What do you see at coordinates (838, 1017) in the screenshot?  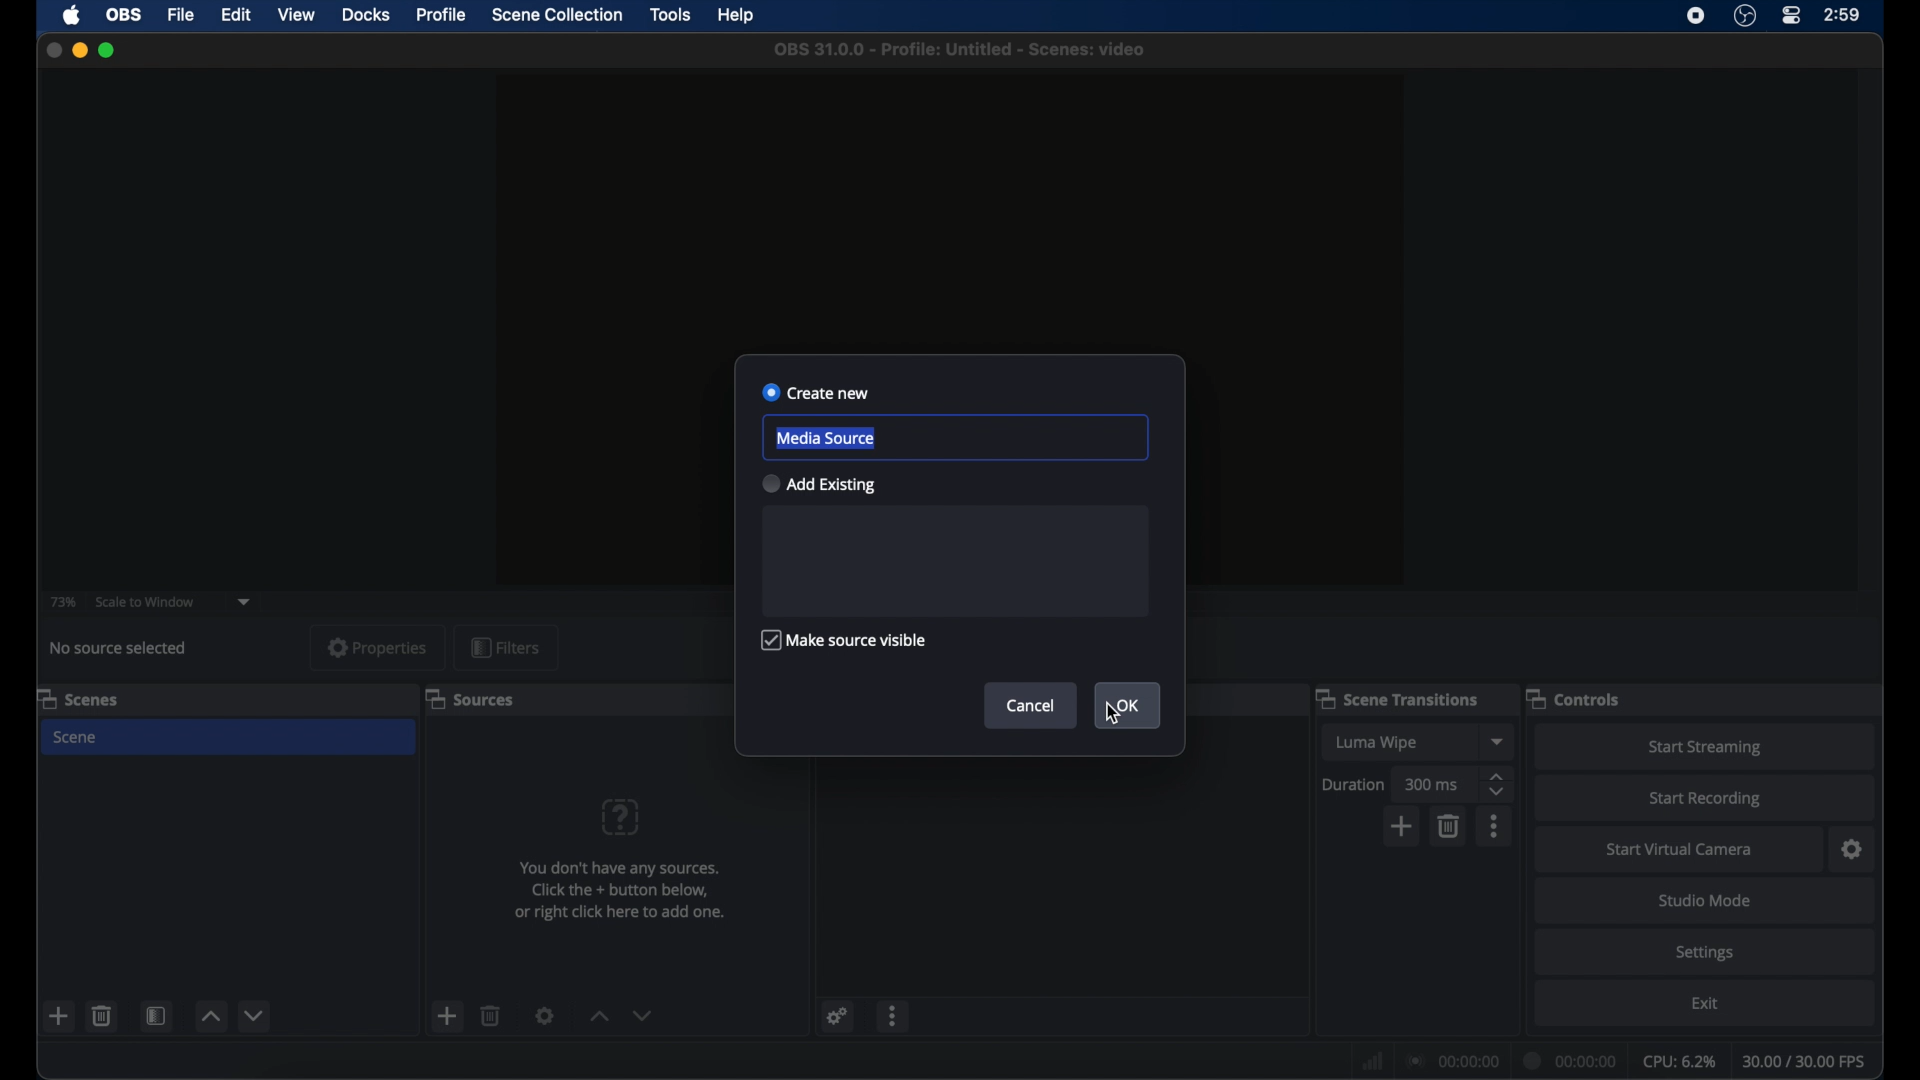 I see `settings` at bounding box center [838, 1017].